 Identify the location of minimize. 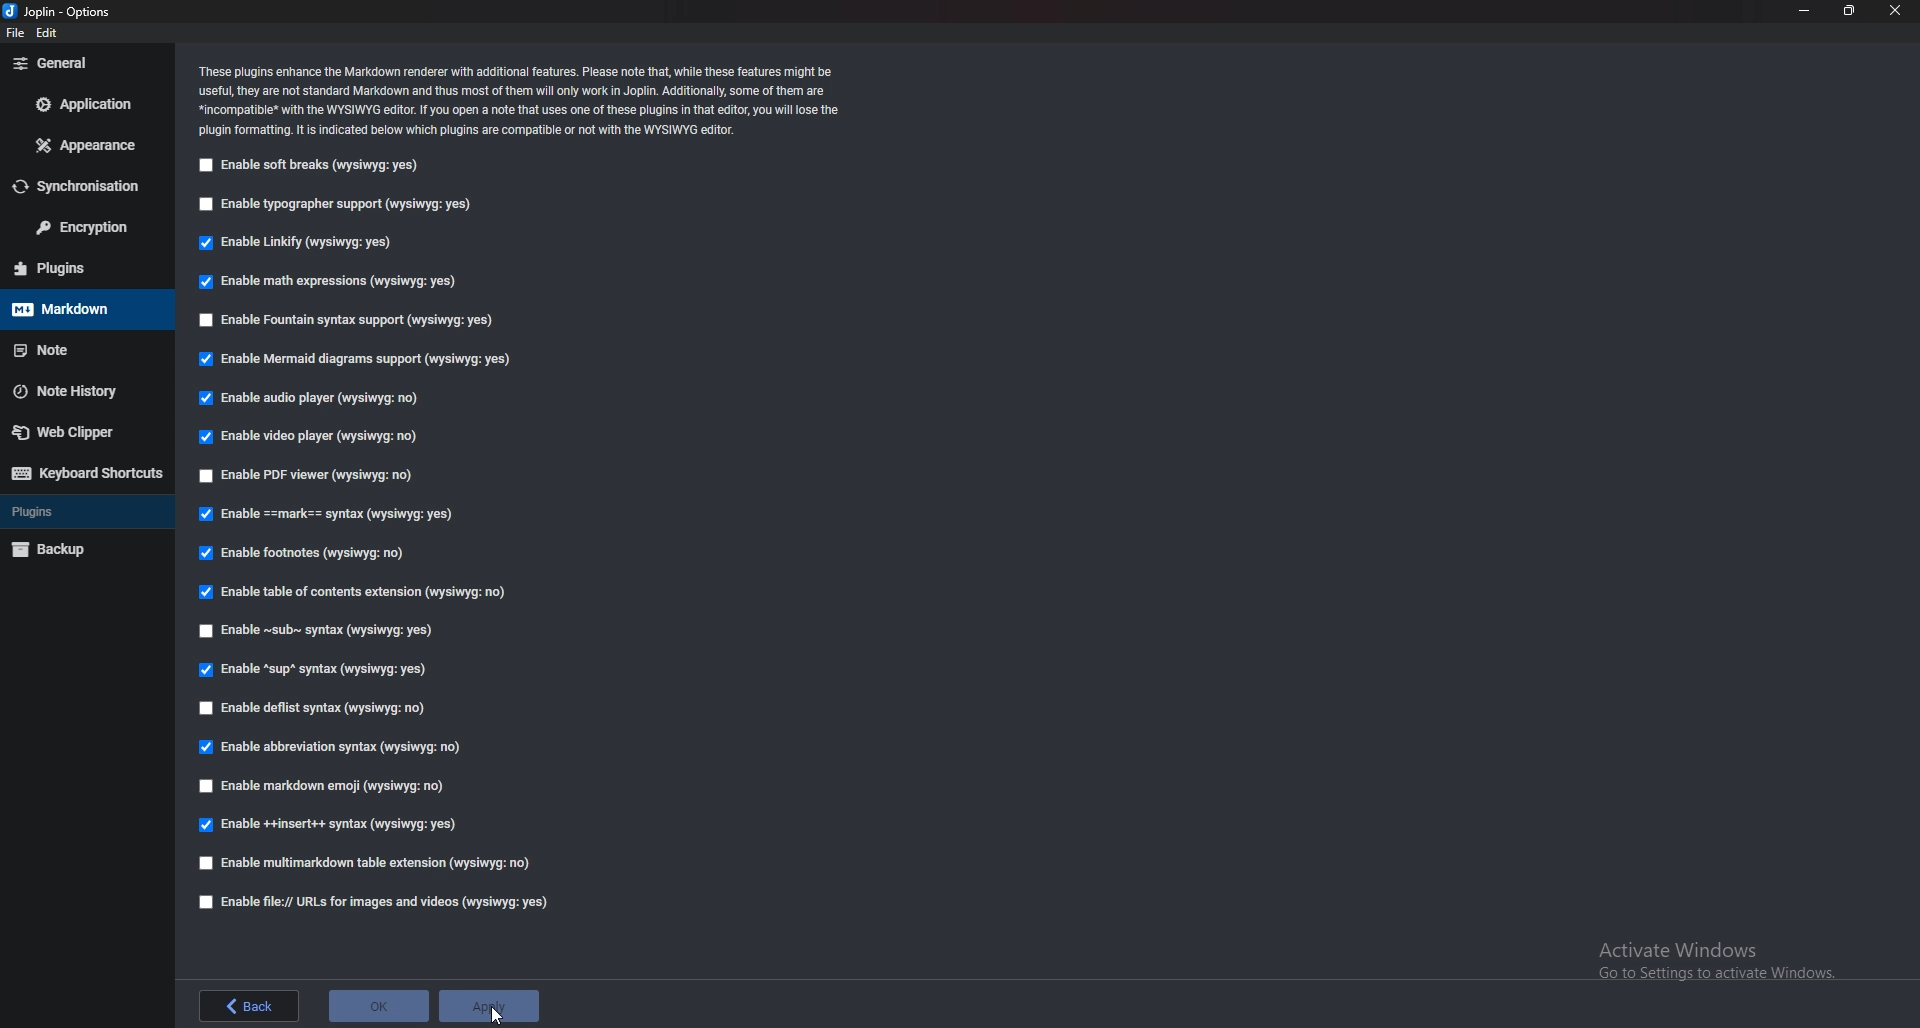
(1807, 10).